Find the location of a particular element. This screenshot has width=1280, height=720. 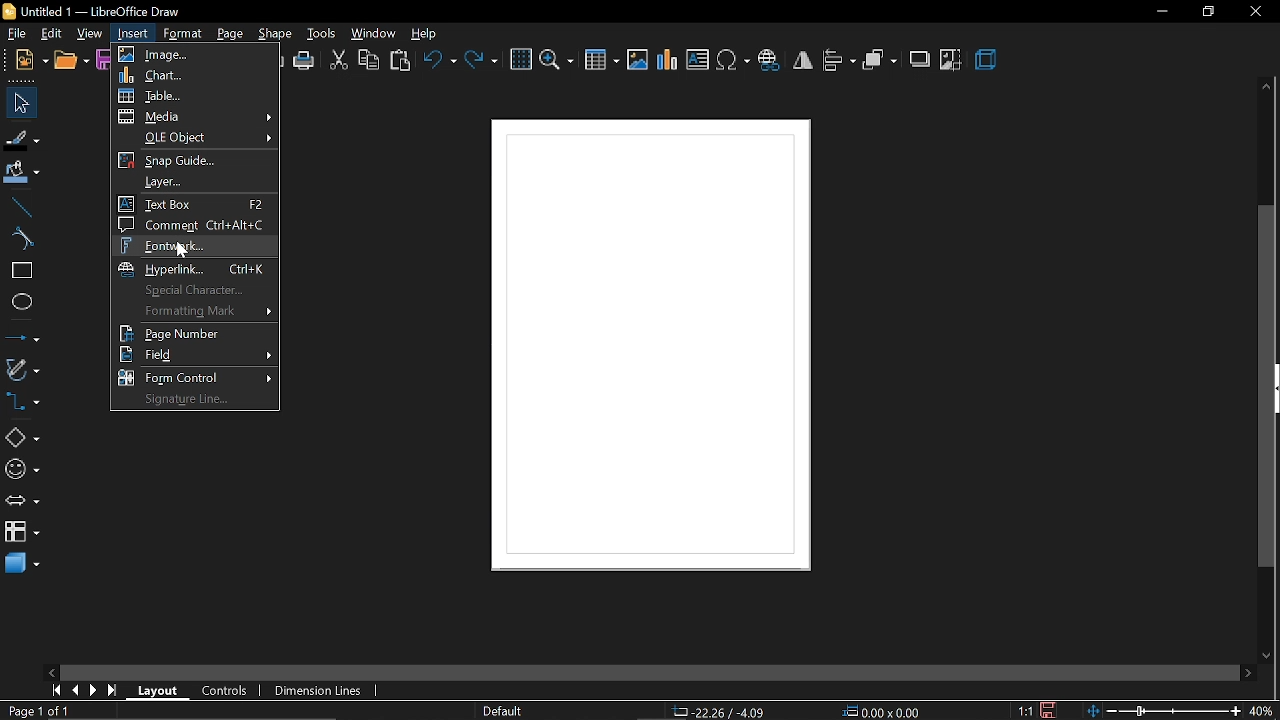

go to last page is located at coordinates (109, 691).